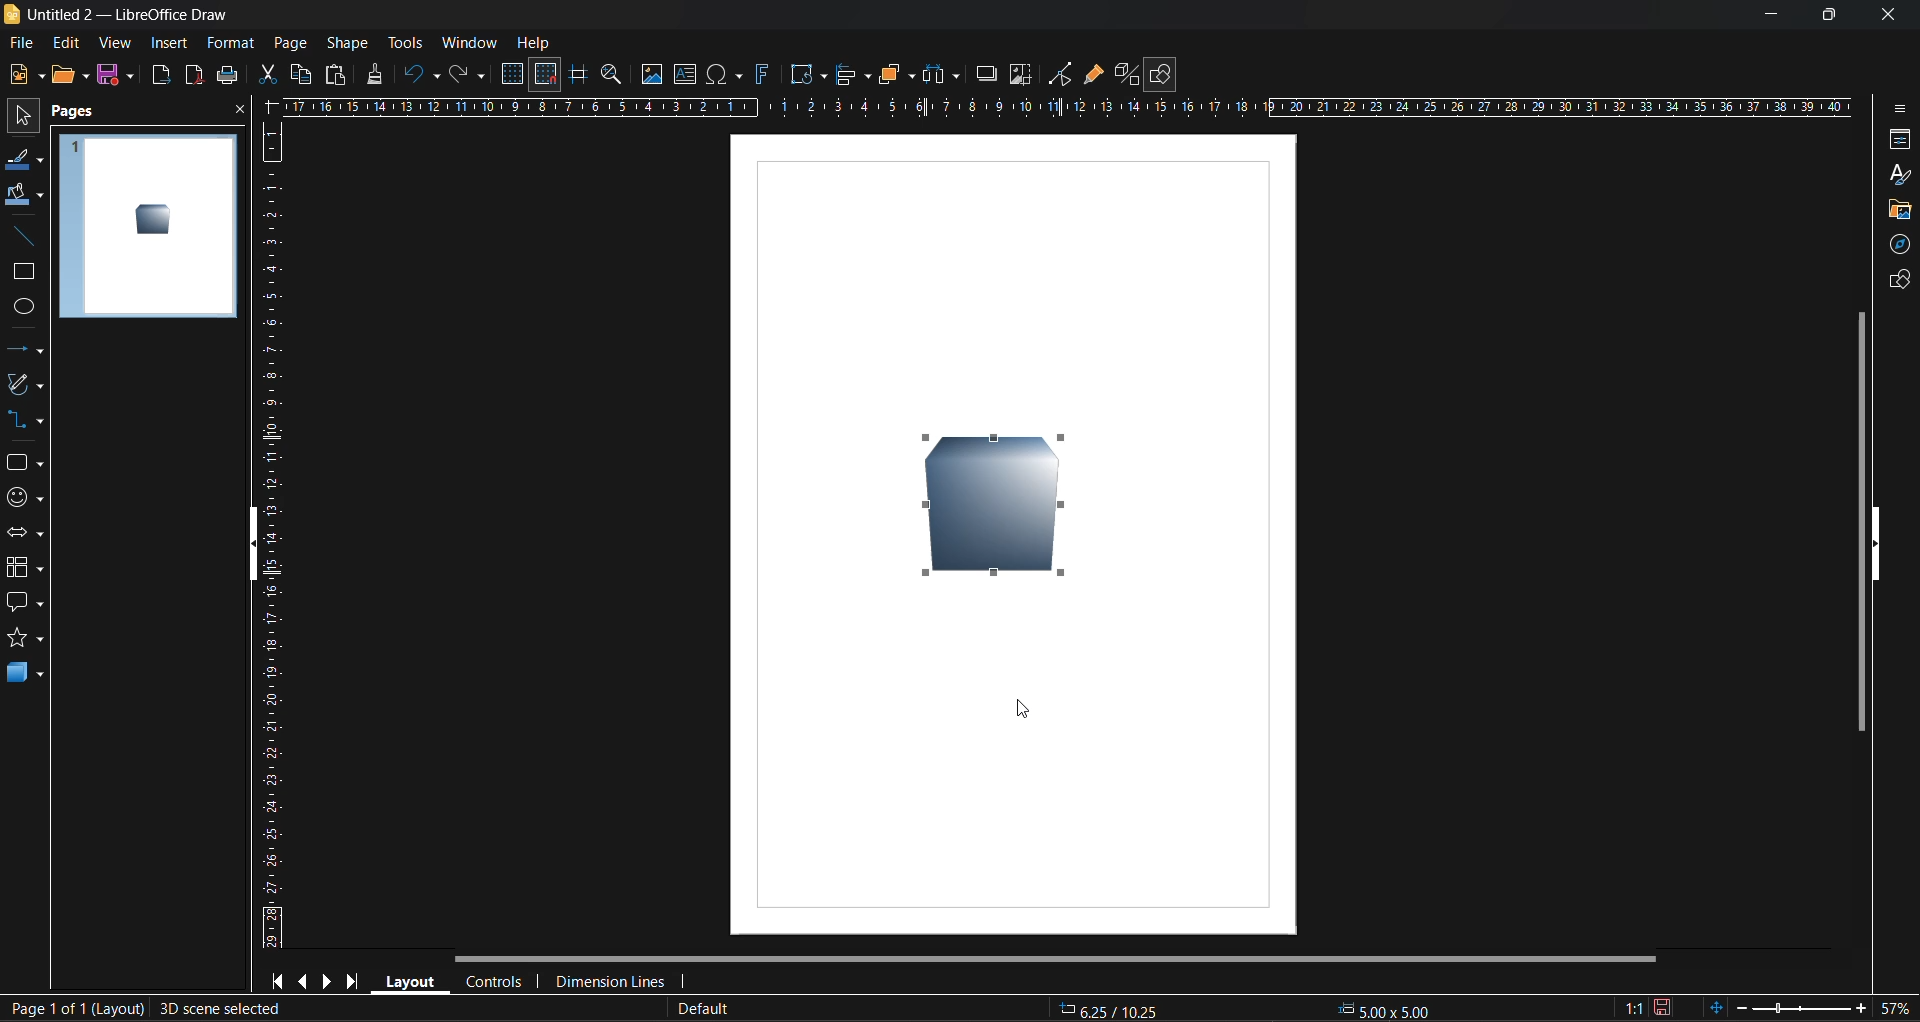 This screenshot has width=1920, height=1022. I want to click on edit, so click(65, 41).